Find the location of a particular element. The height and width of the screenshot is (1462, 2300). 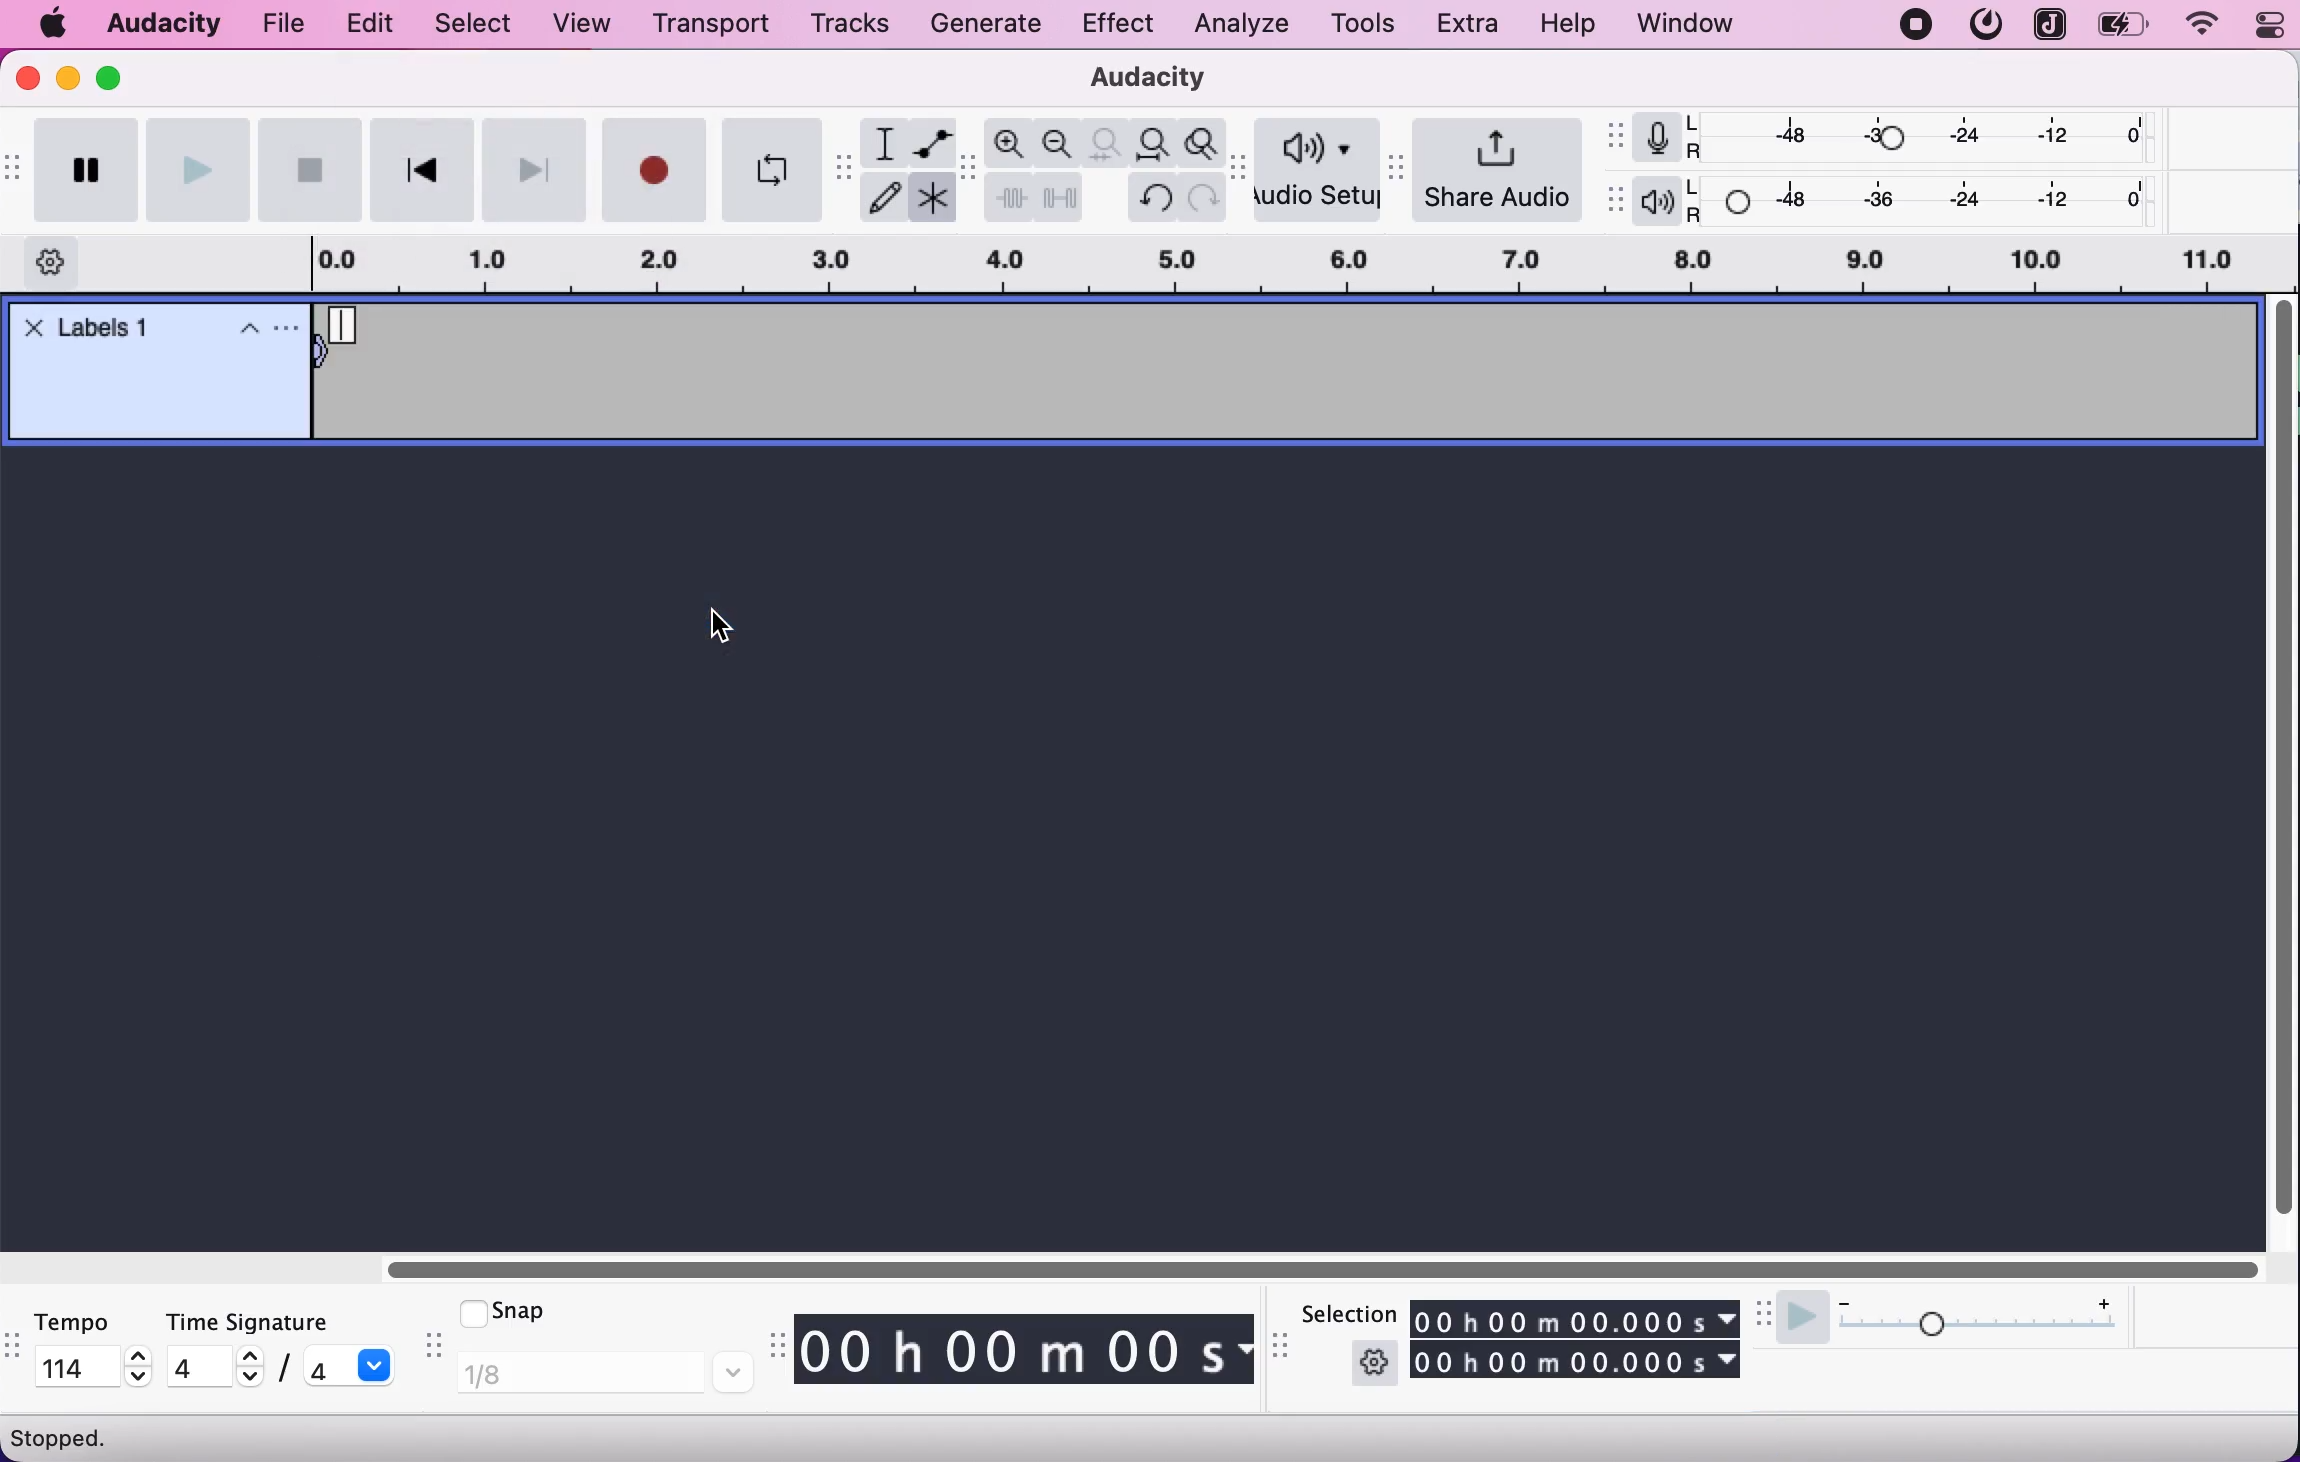

audacity snap toolbar is located at coordinates (430, 1348).